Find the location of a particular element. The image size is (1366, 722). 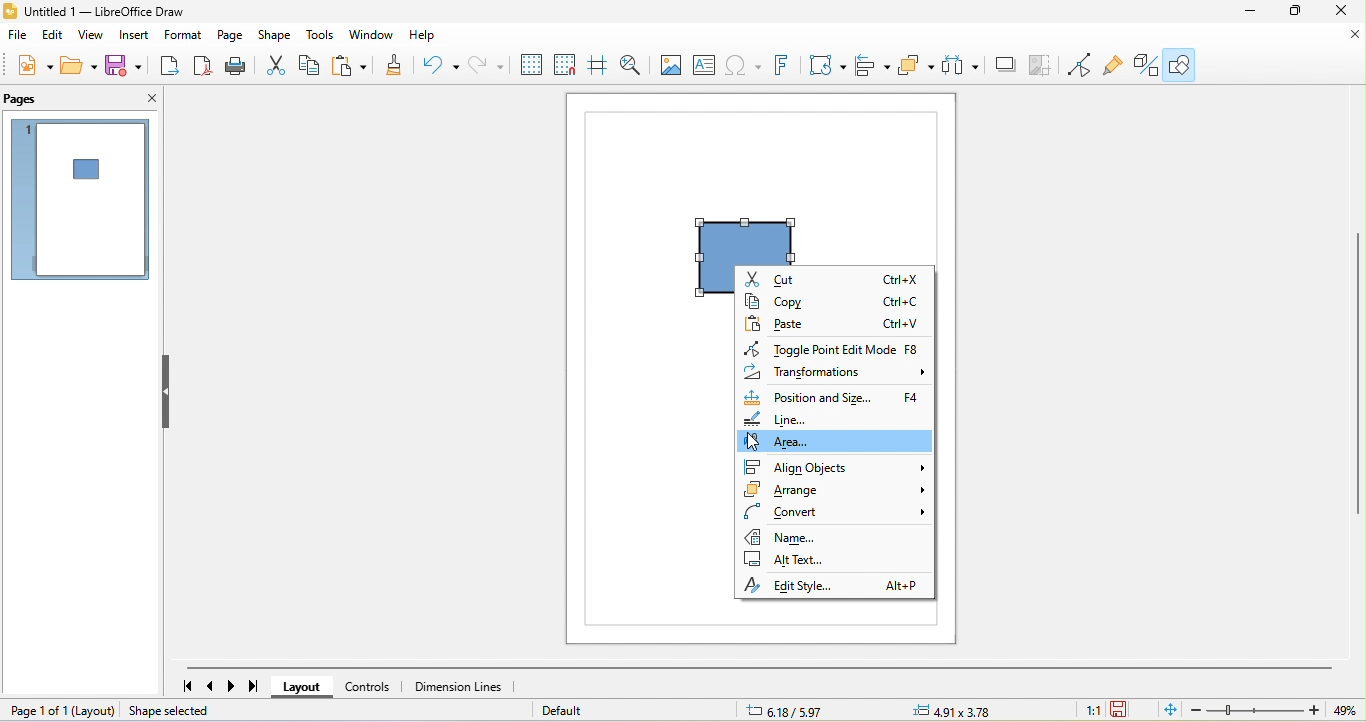

clone formatting is located at coordinates (396, 67).